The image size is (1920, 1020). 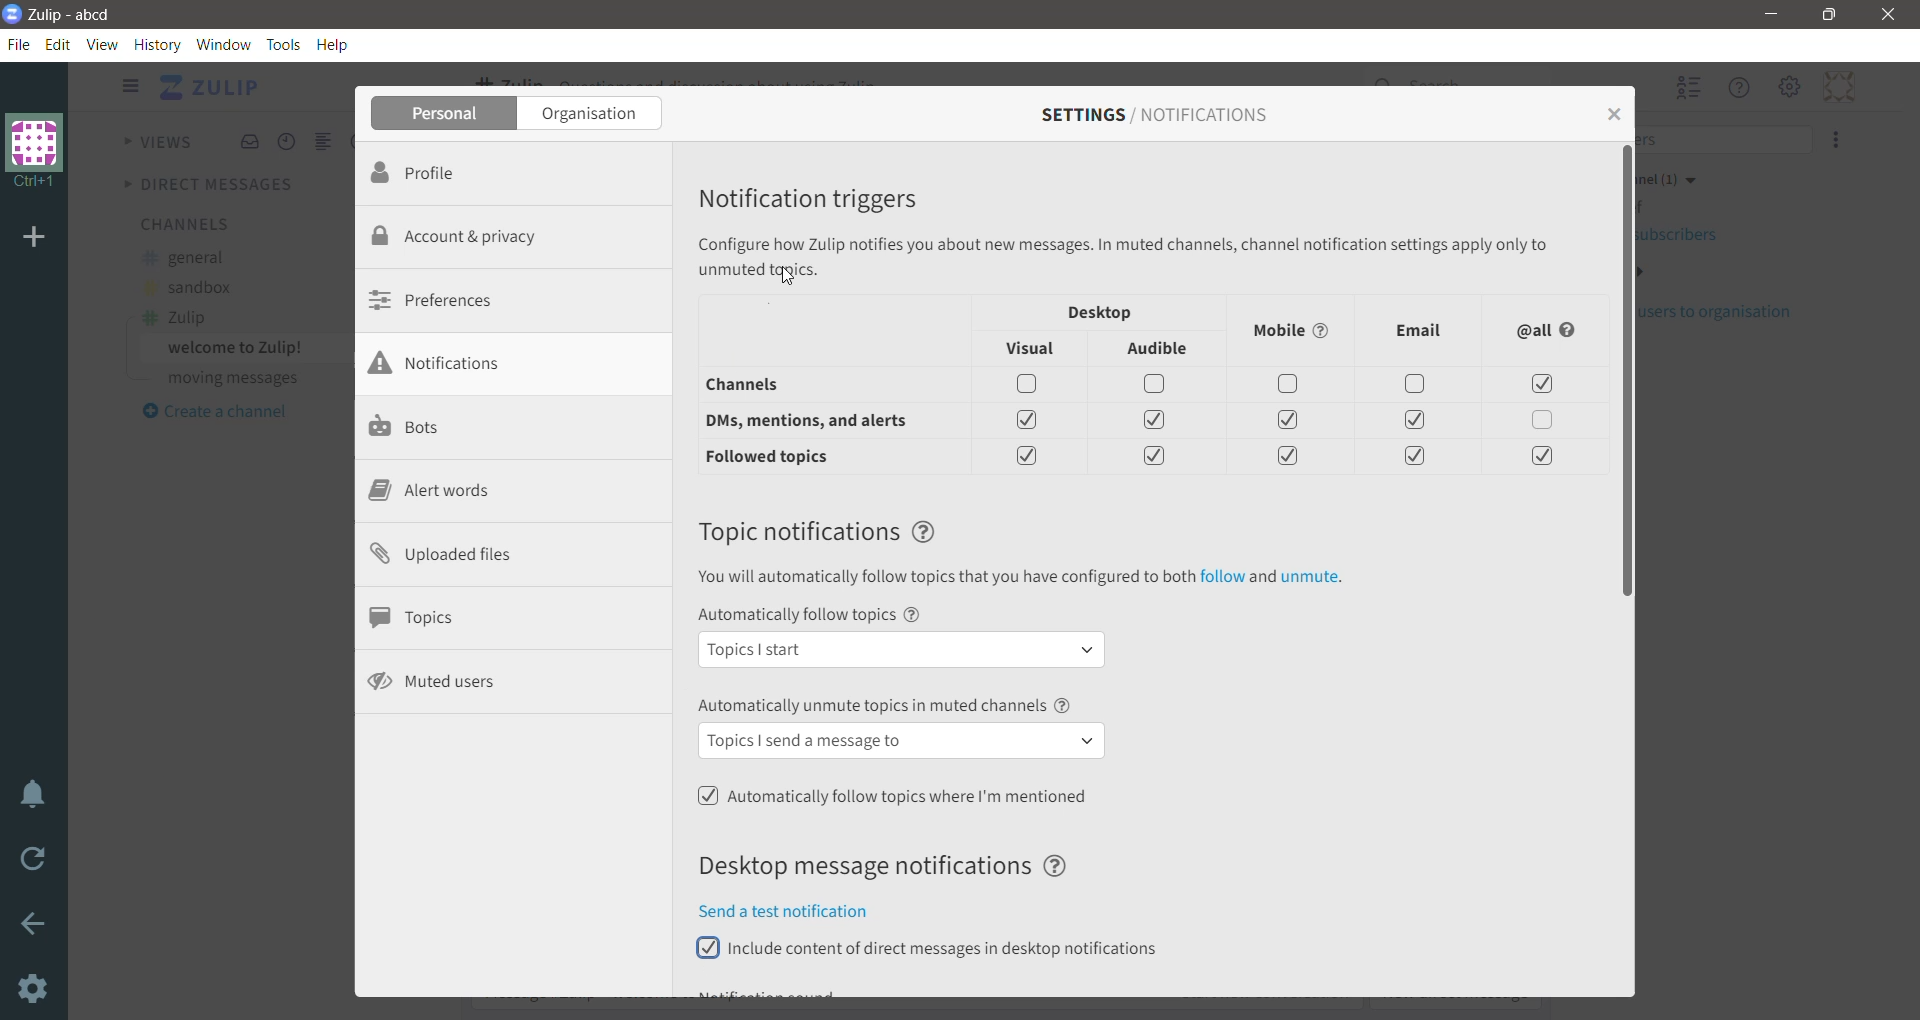 I want to click on Go back, so click(x=35, y=927).